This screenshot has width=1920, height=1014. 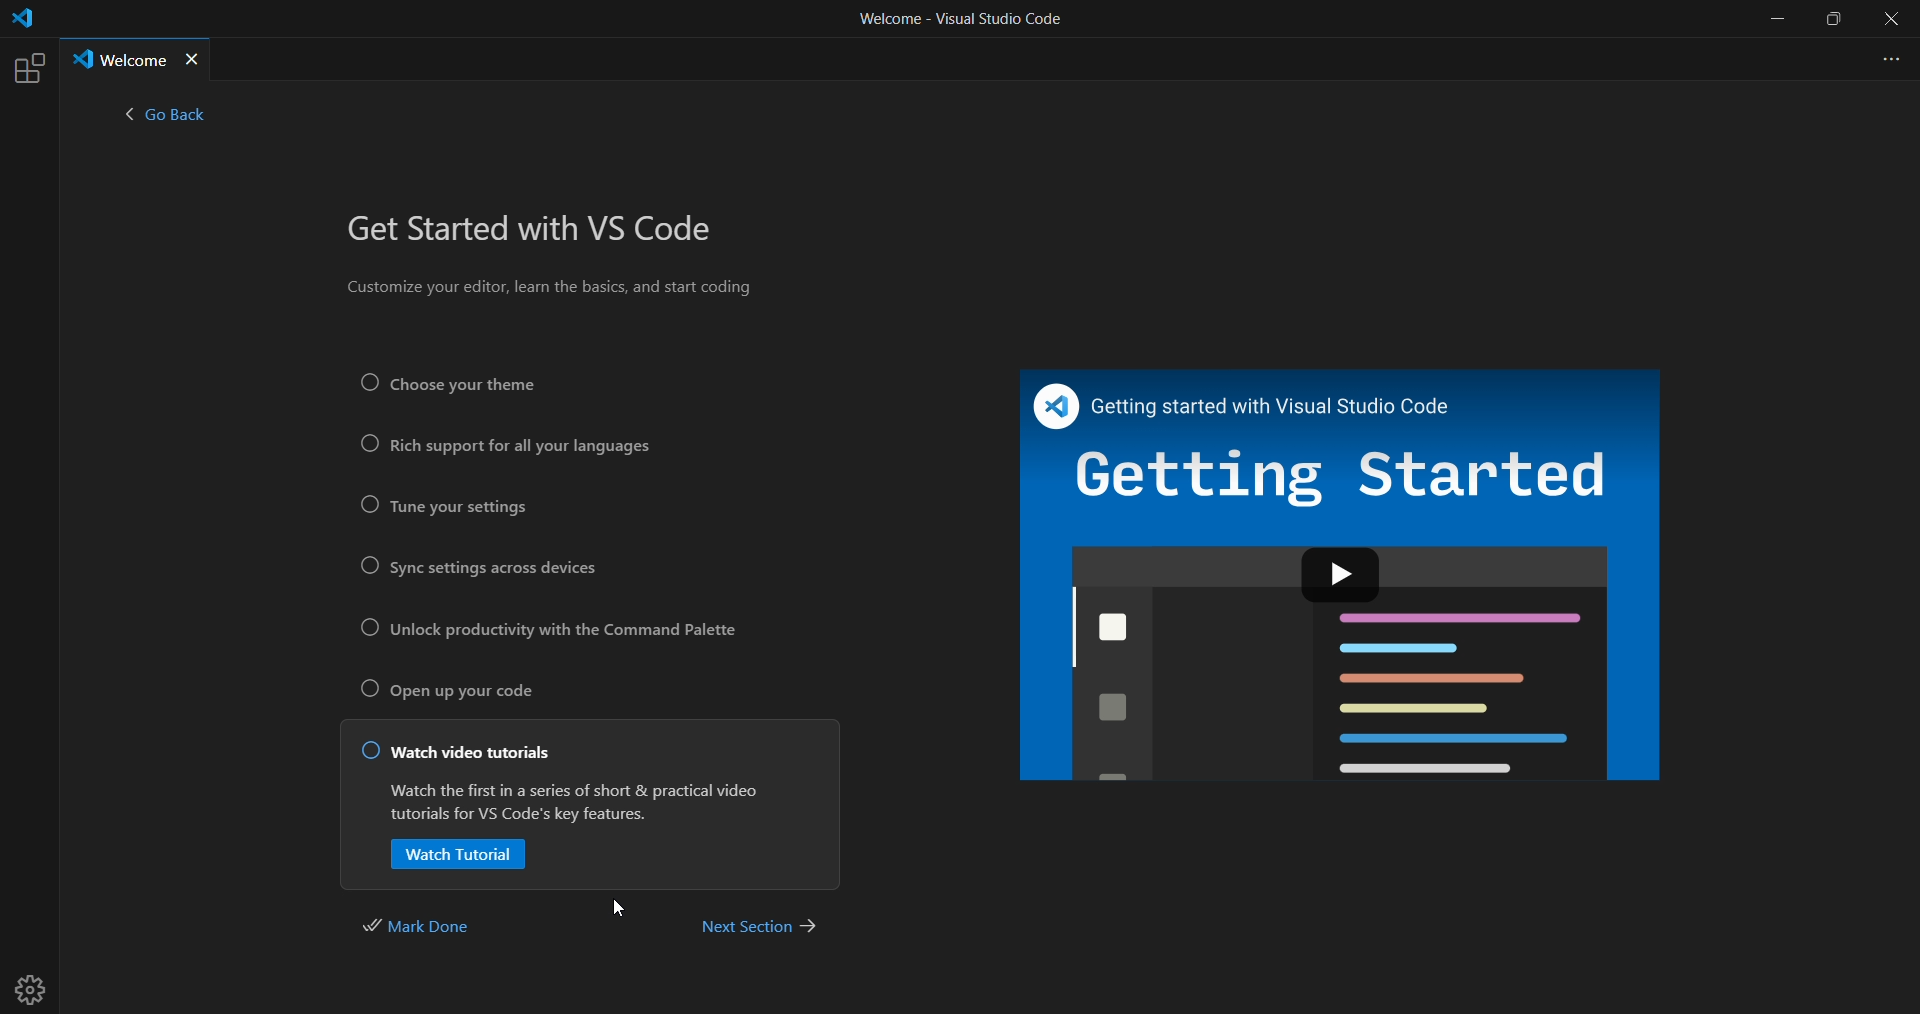 I want to click on get started with VS Code, so click(x=539, y=231).